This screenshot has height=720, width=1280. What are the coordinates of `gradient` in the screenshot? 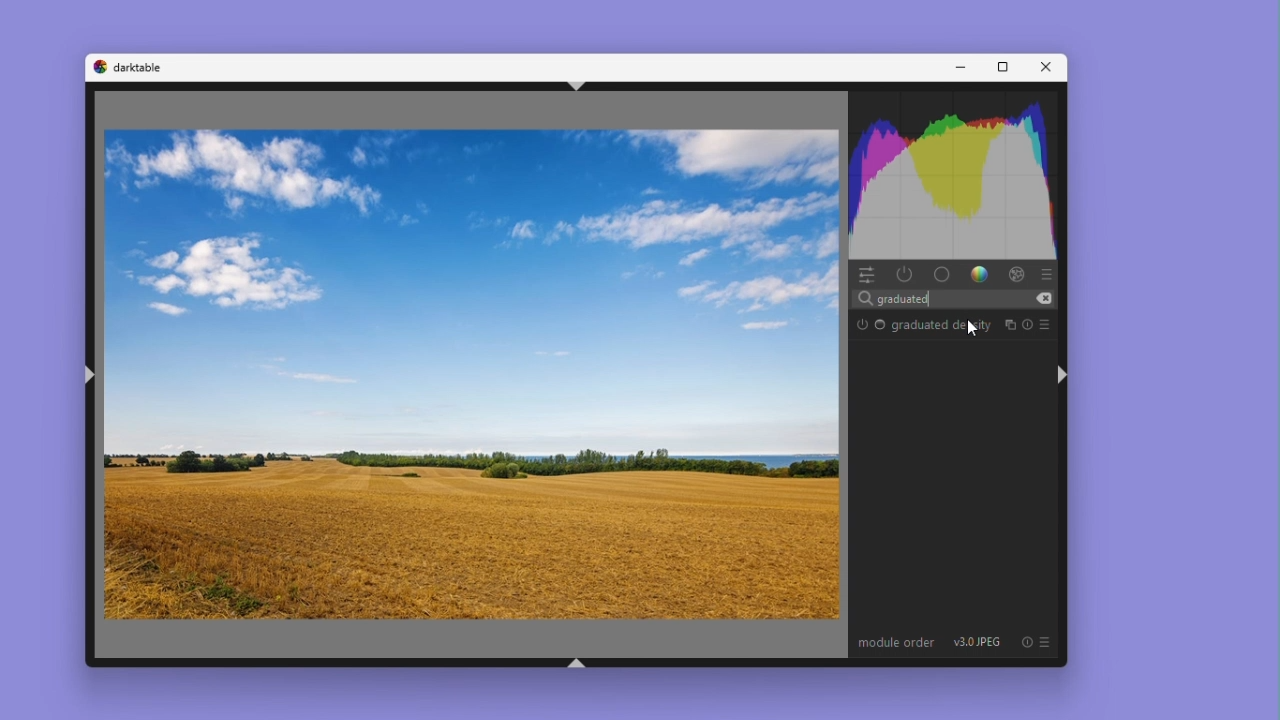 It's located at (977, 273).